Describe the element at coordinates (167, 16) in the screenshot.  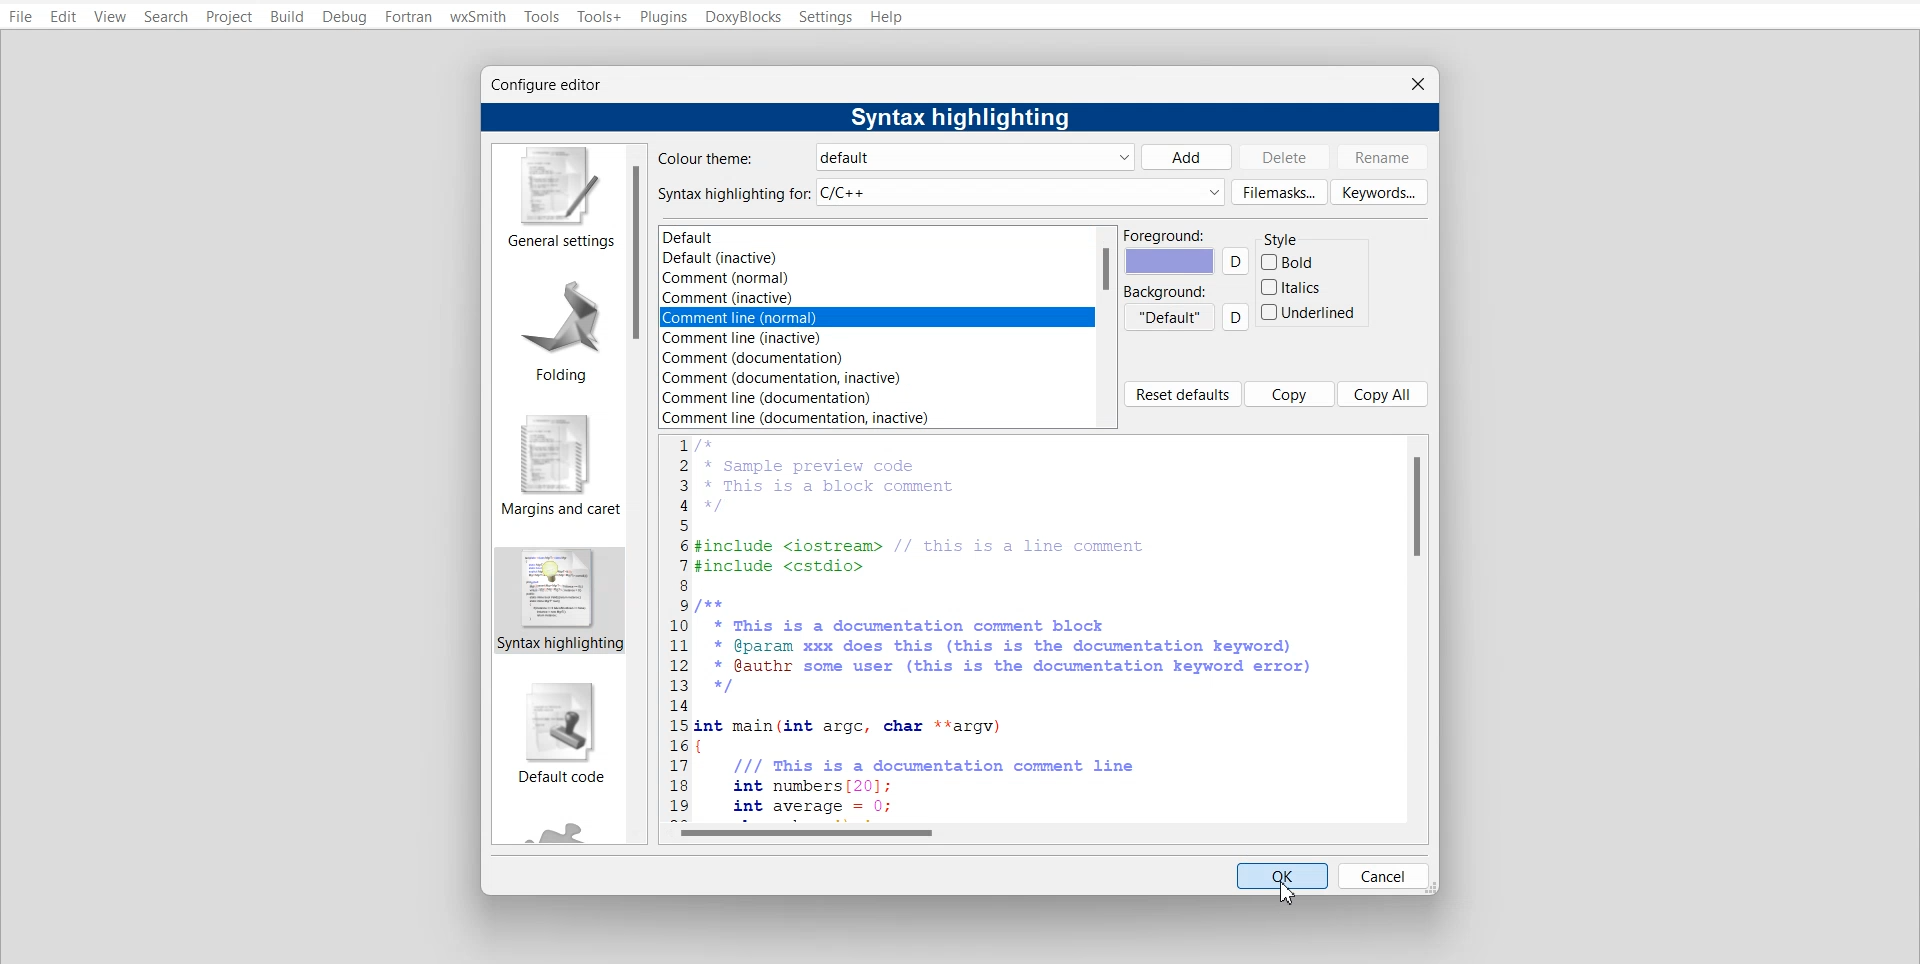
I see `Search` at that location.